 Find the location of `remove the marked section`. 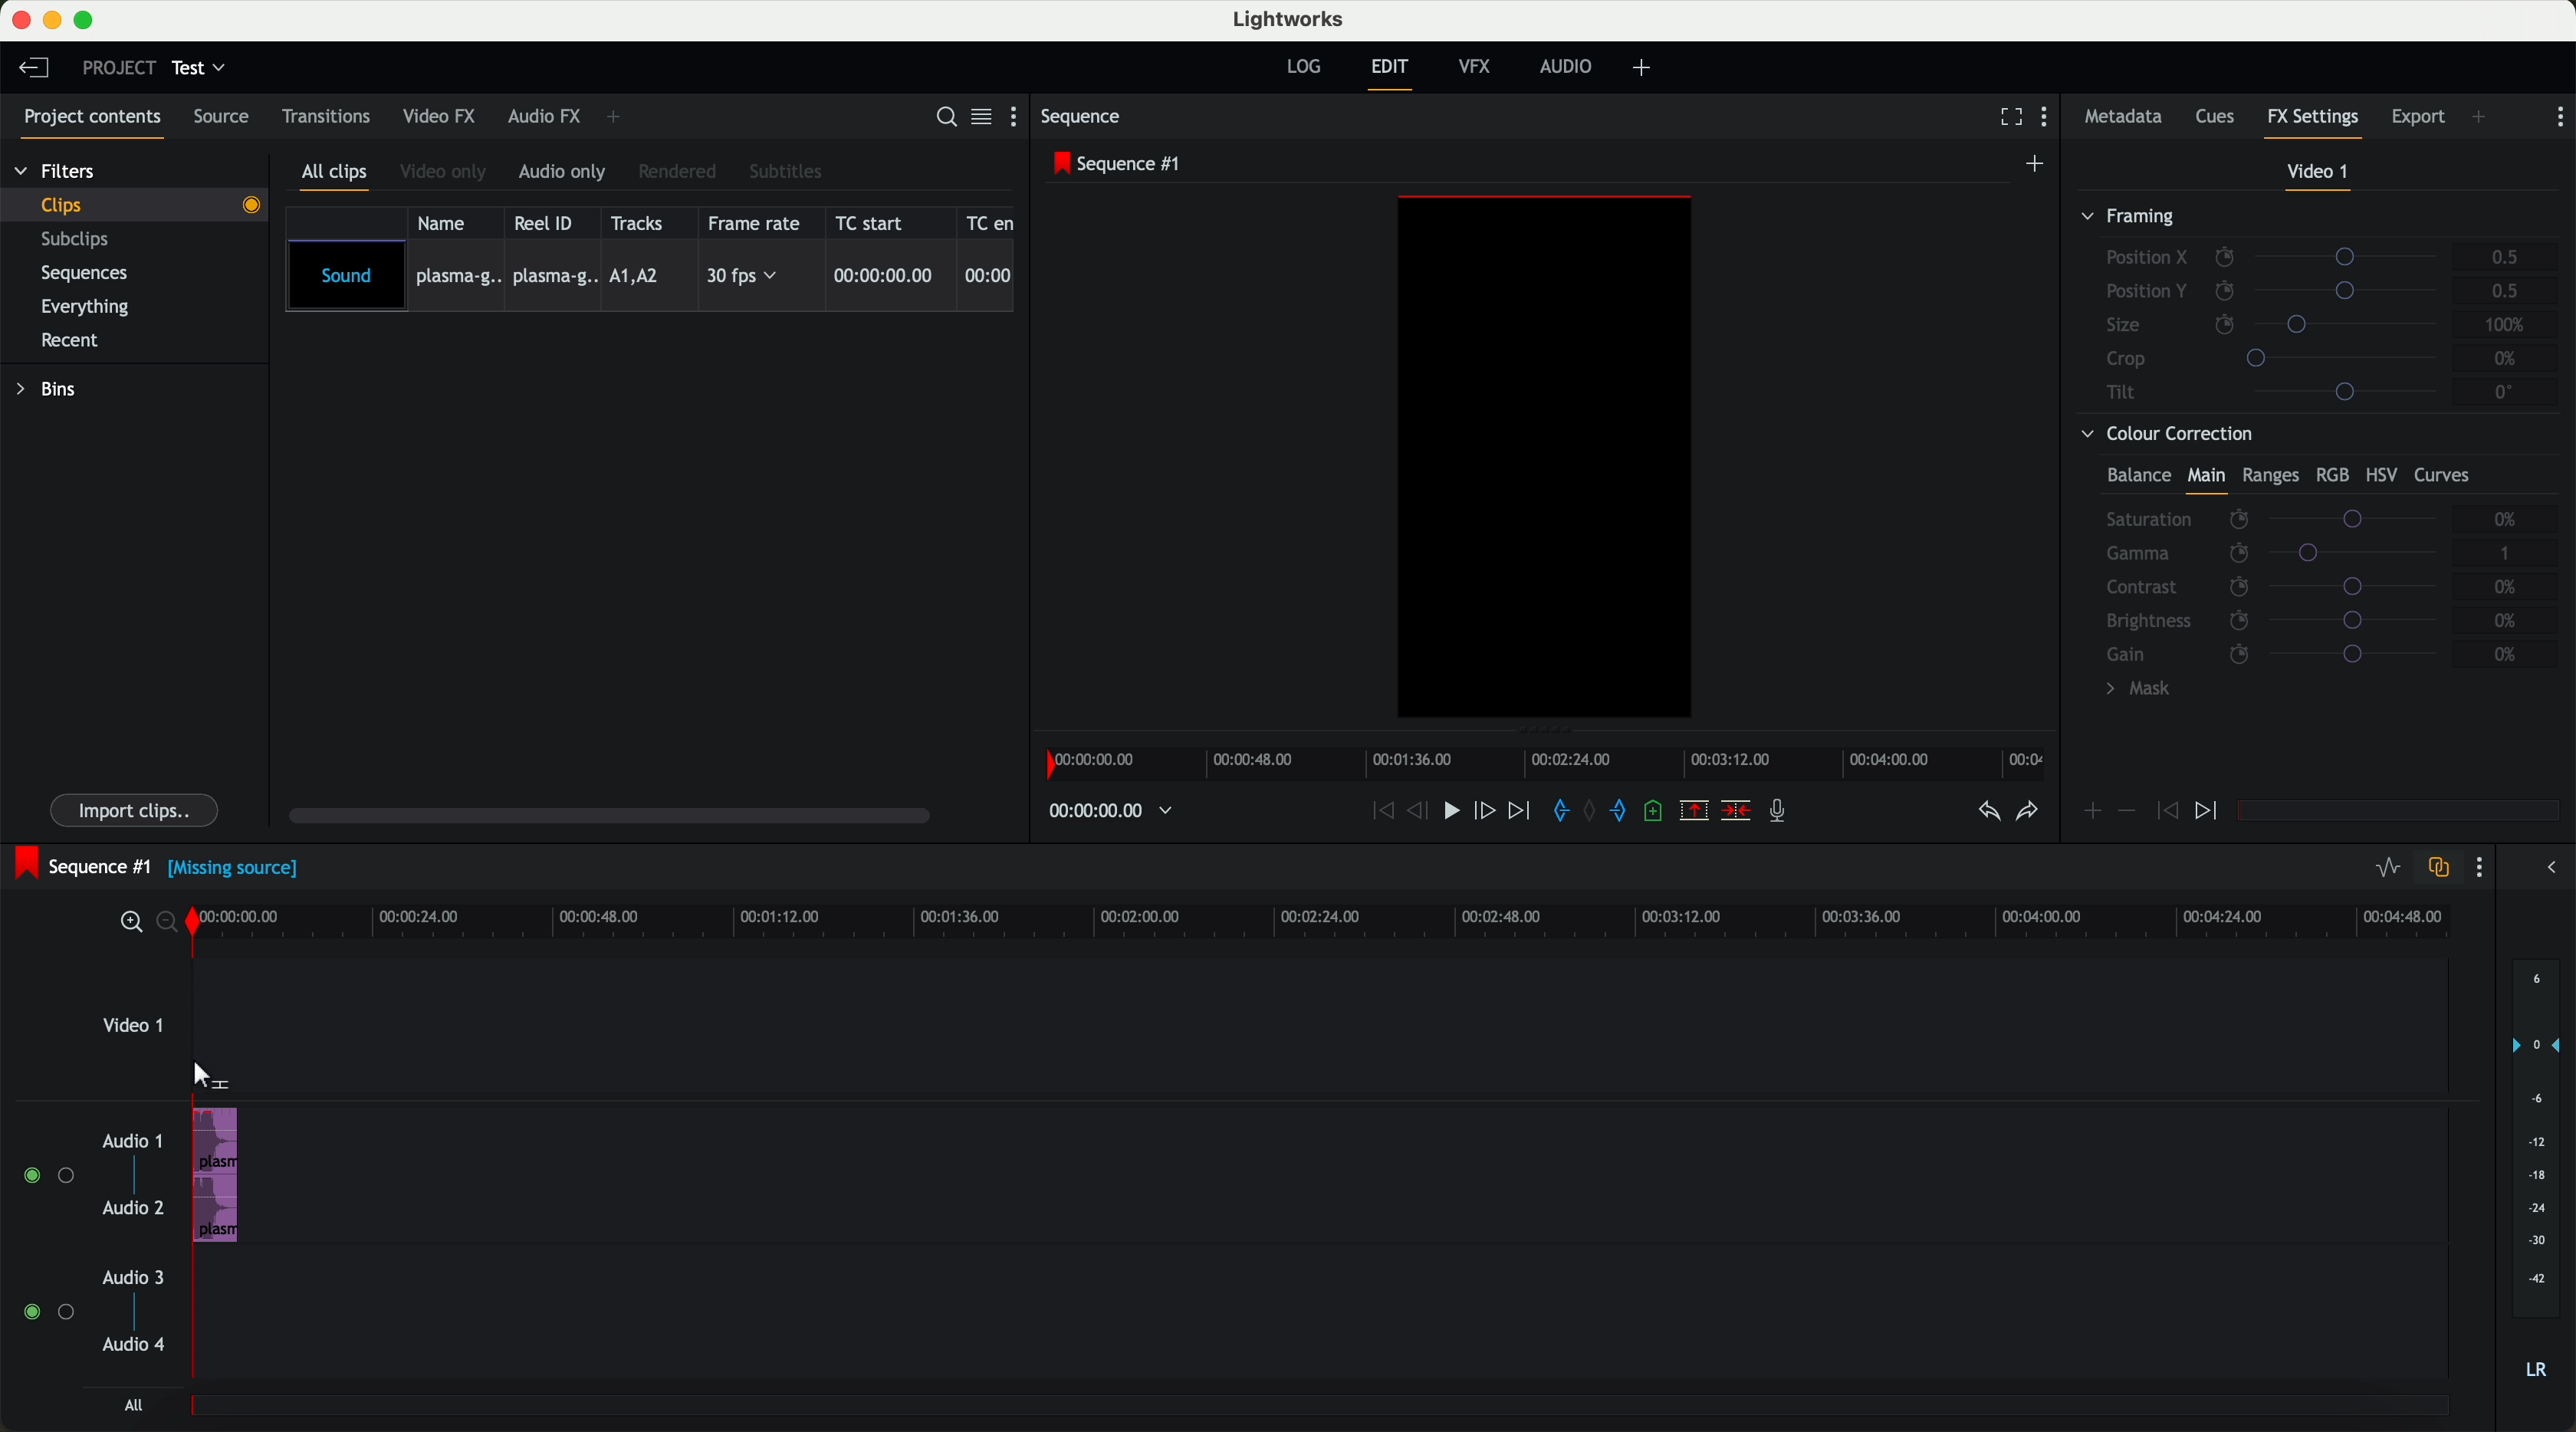

remove the marked section is located at coordinates (1695, 812).